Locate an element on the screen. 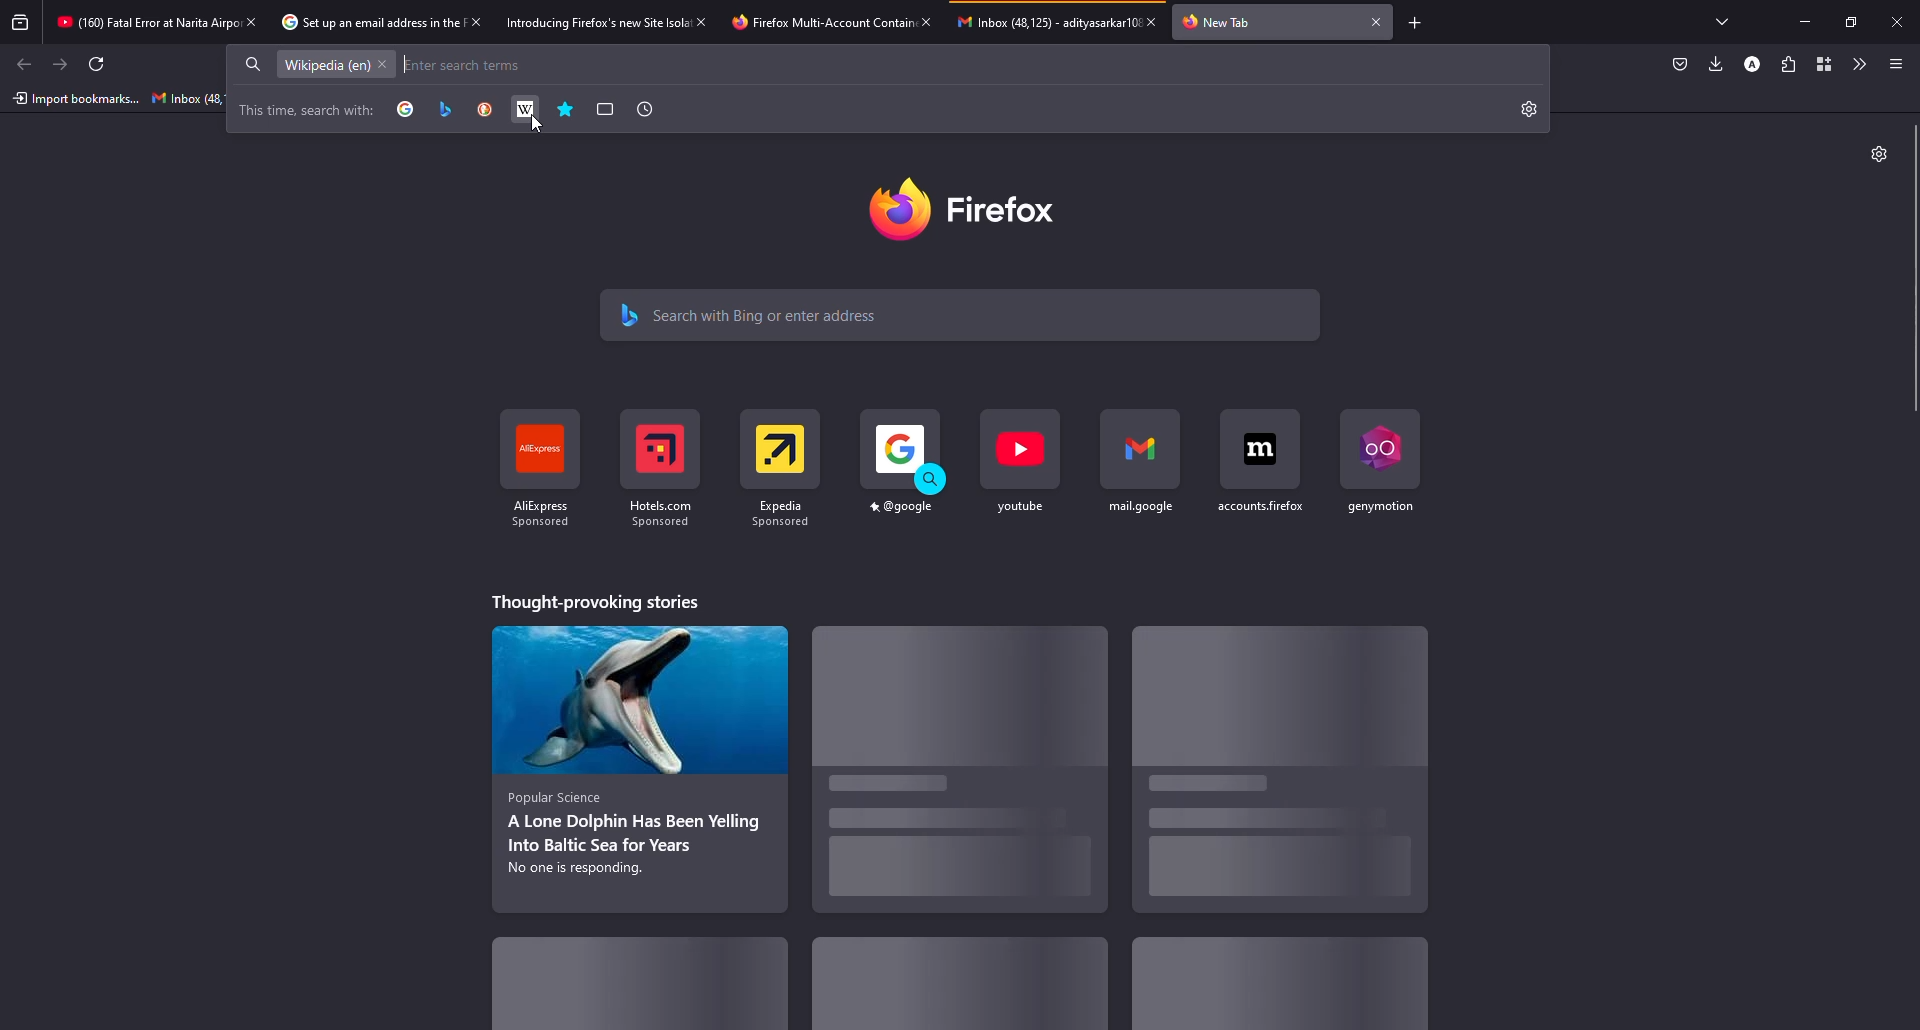 Image resolution: width=1920 pixels, height=1030 pixels. settings is located at coordinates (1530, 111).